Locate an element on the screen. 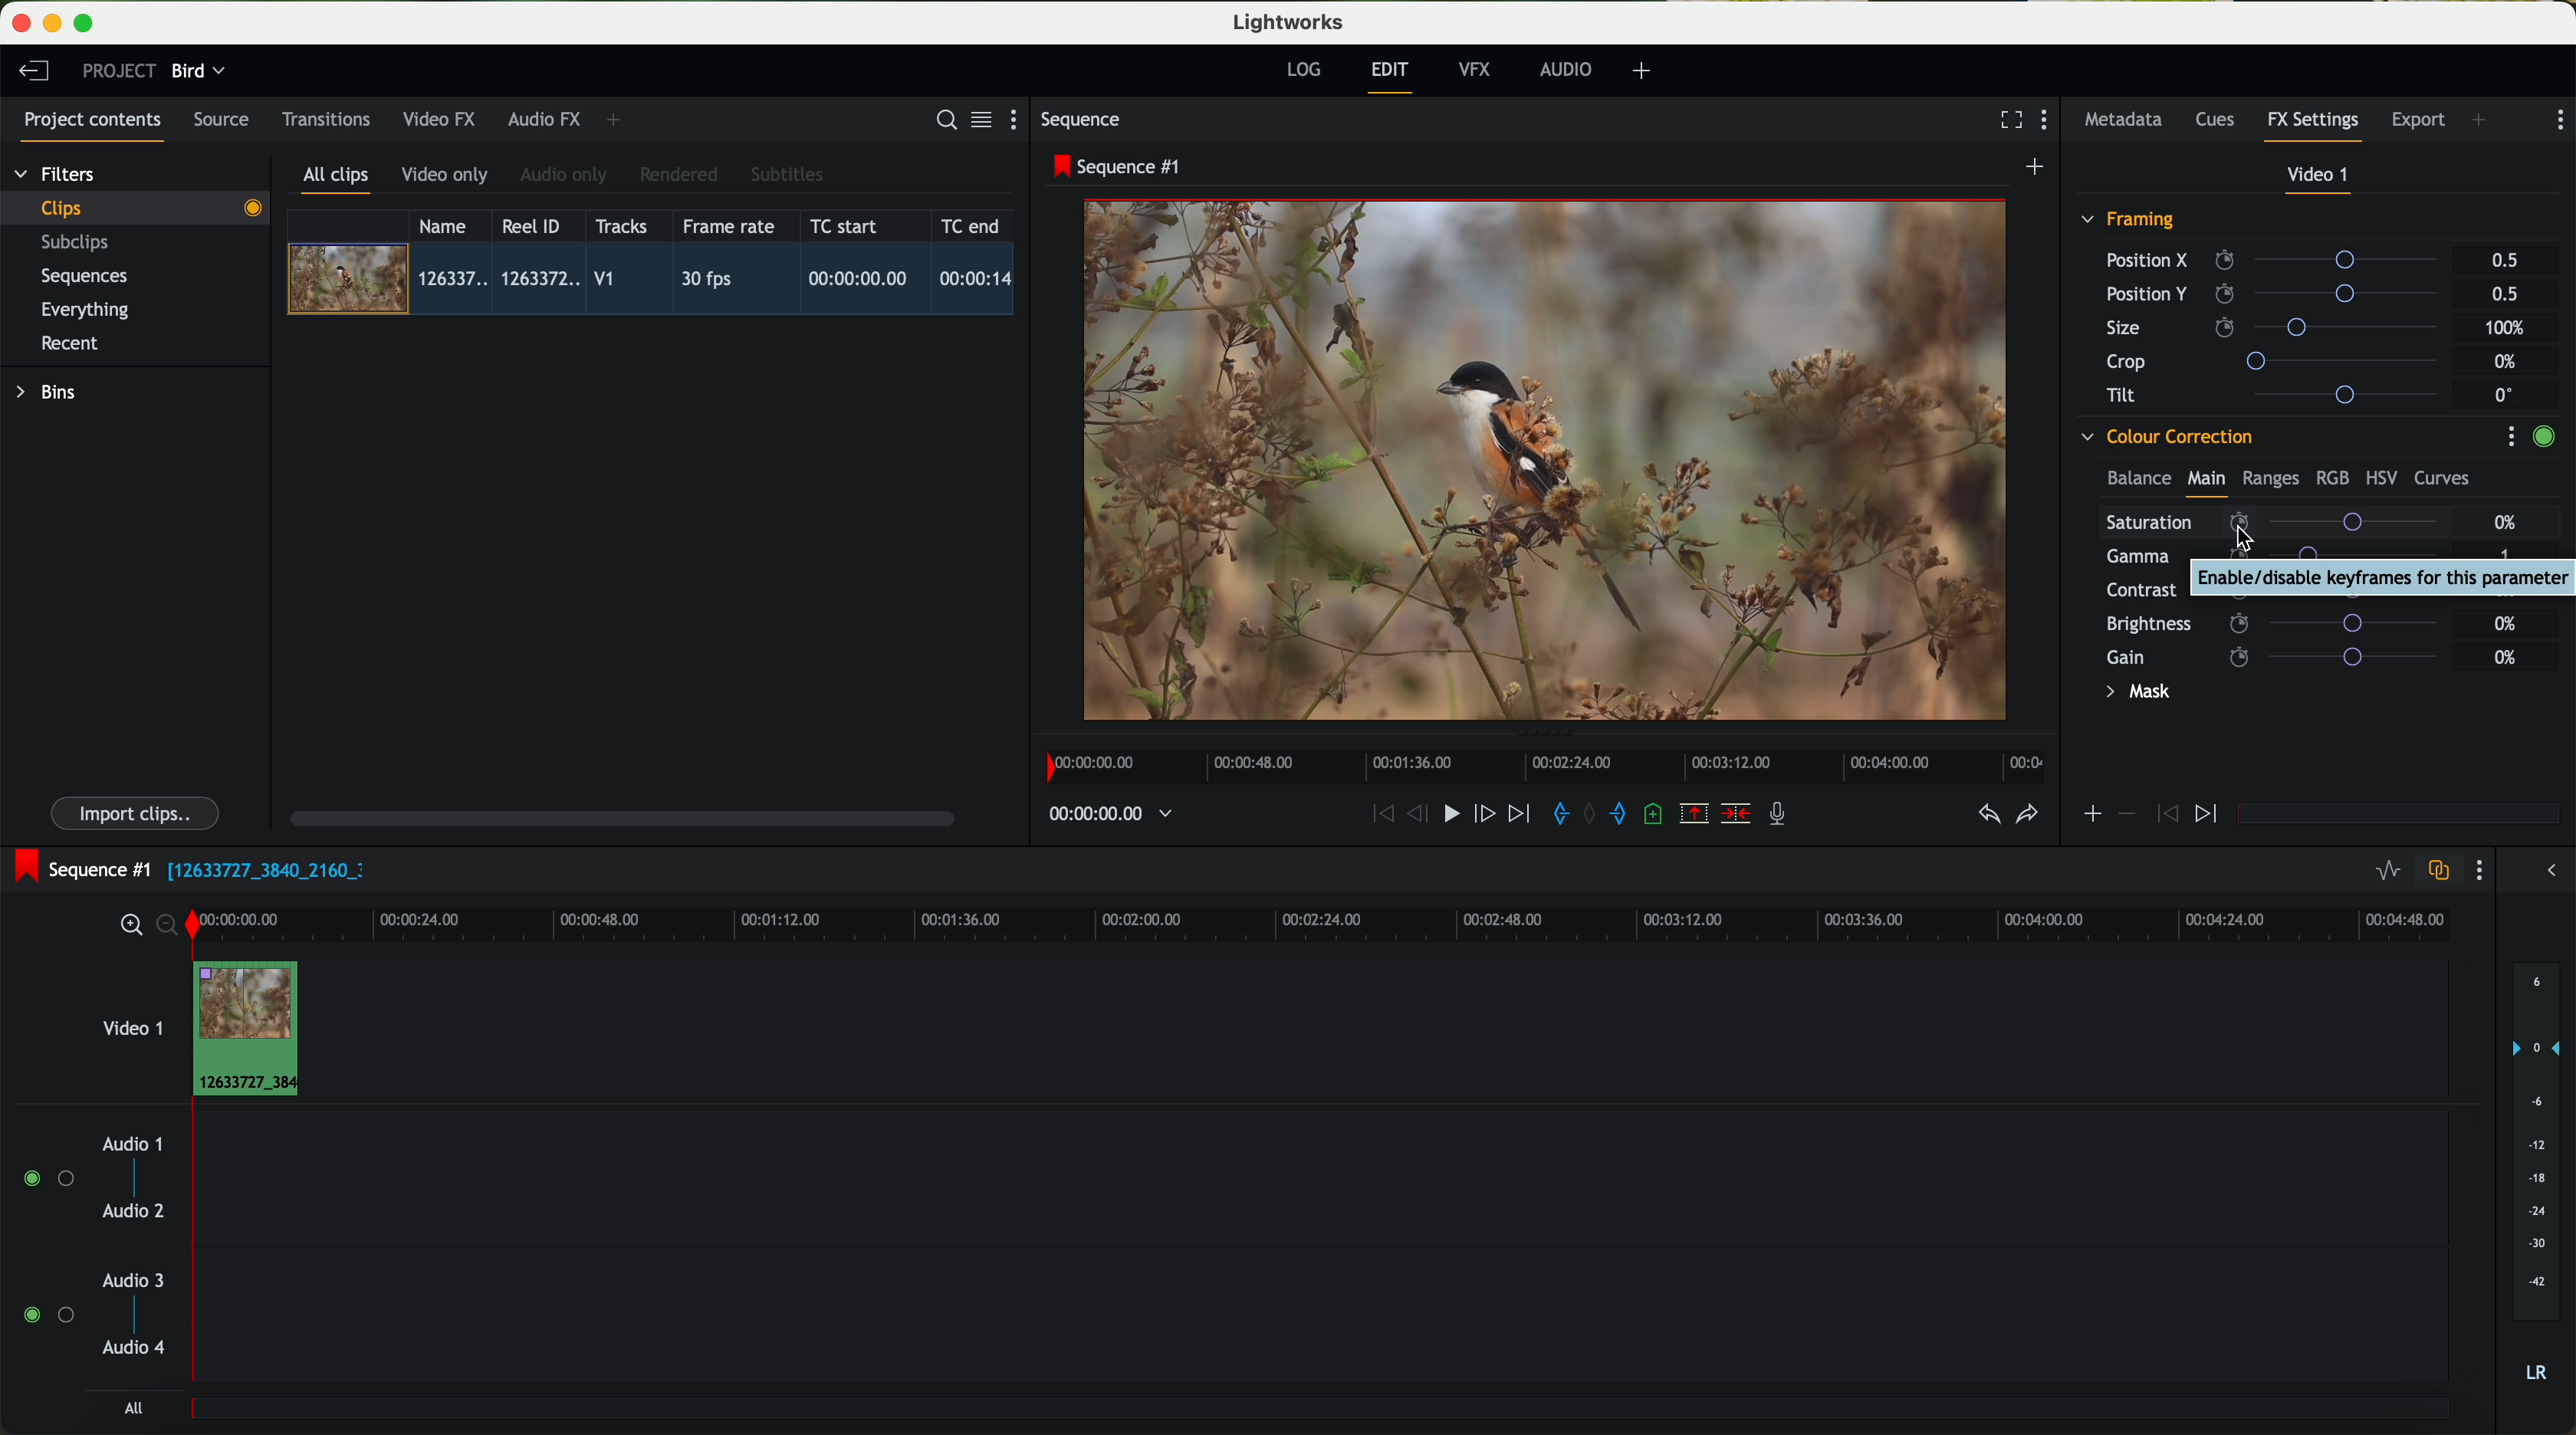  click on video is located at coordinates (657, 282).